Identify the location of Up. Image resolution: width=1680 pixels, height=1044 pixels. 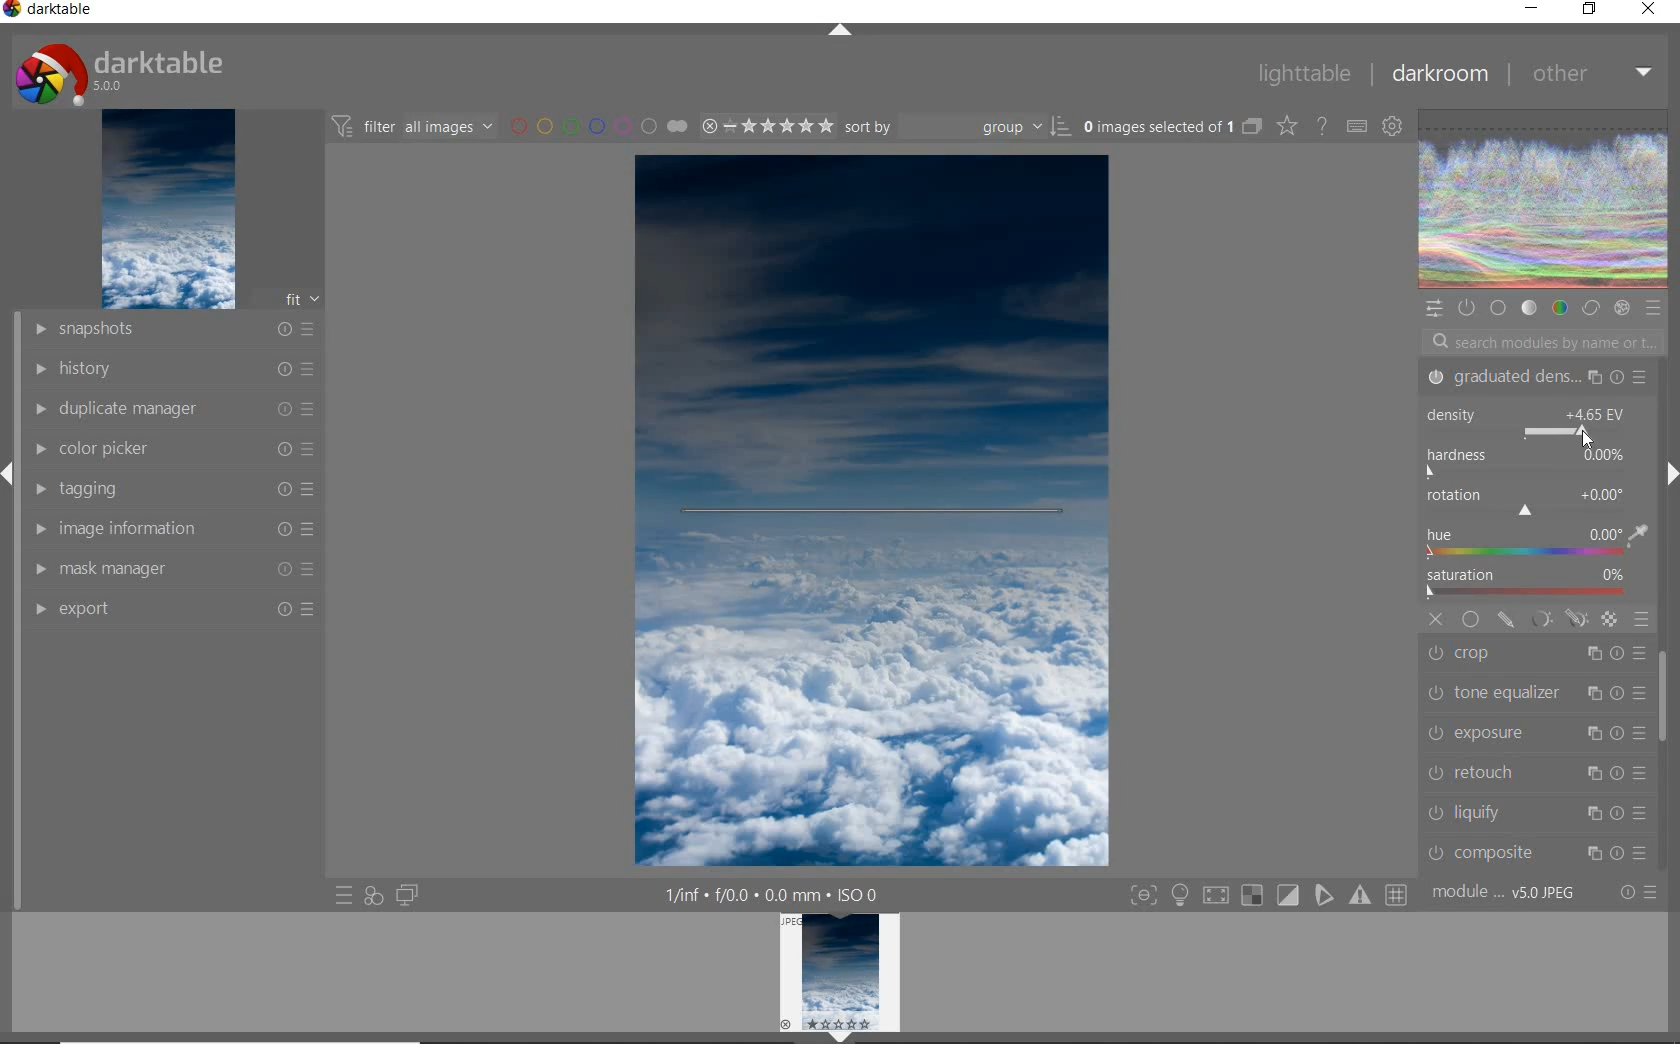
(840, 32).